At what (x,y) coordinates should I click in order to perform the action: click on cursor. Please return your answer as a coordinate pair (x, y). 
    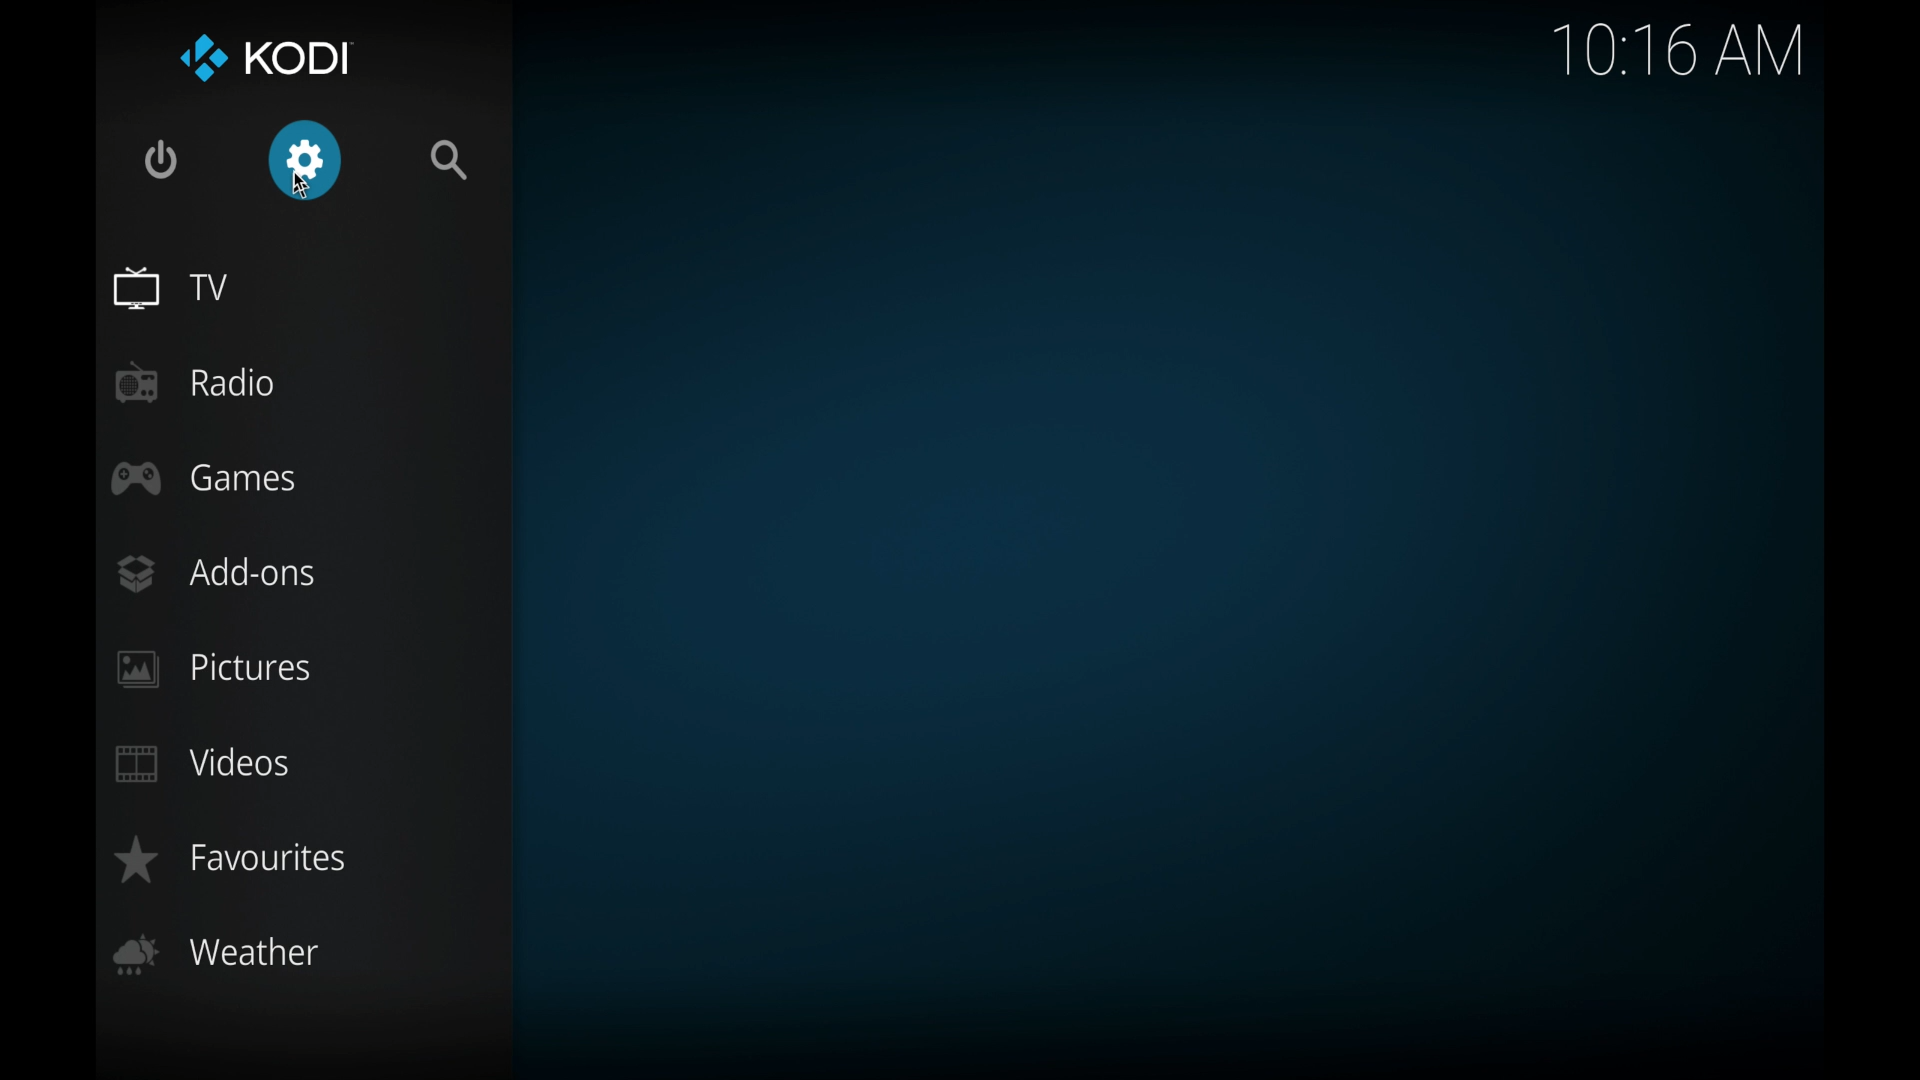
    Looking at the image, I should click on (302, 185).